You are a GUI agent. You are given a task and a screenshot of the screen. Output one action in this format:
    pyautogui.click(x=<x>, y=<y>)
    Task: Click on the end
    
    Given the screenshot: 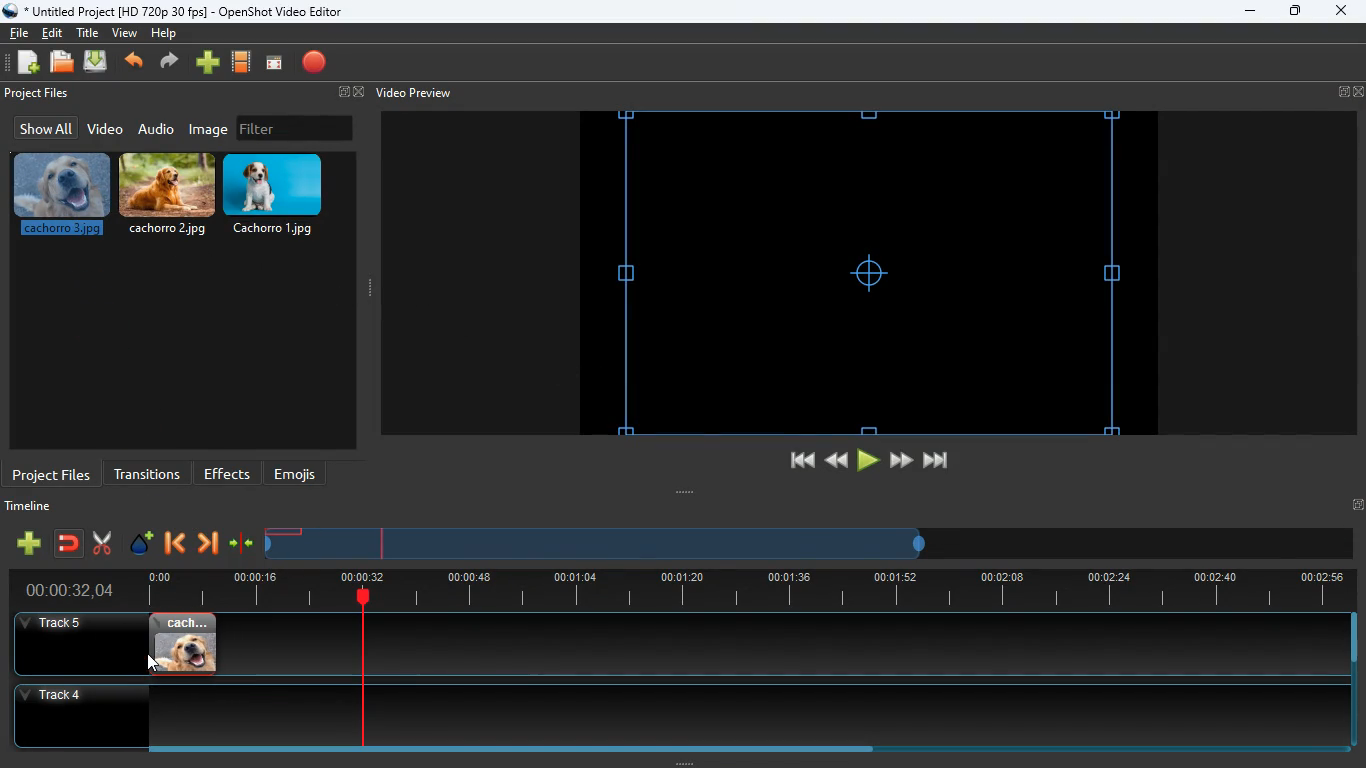 What is the action you would take?
    pyautogui.click(x=938, y=464)
    